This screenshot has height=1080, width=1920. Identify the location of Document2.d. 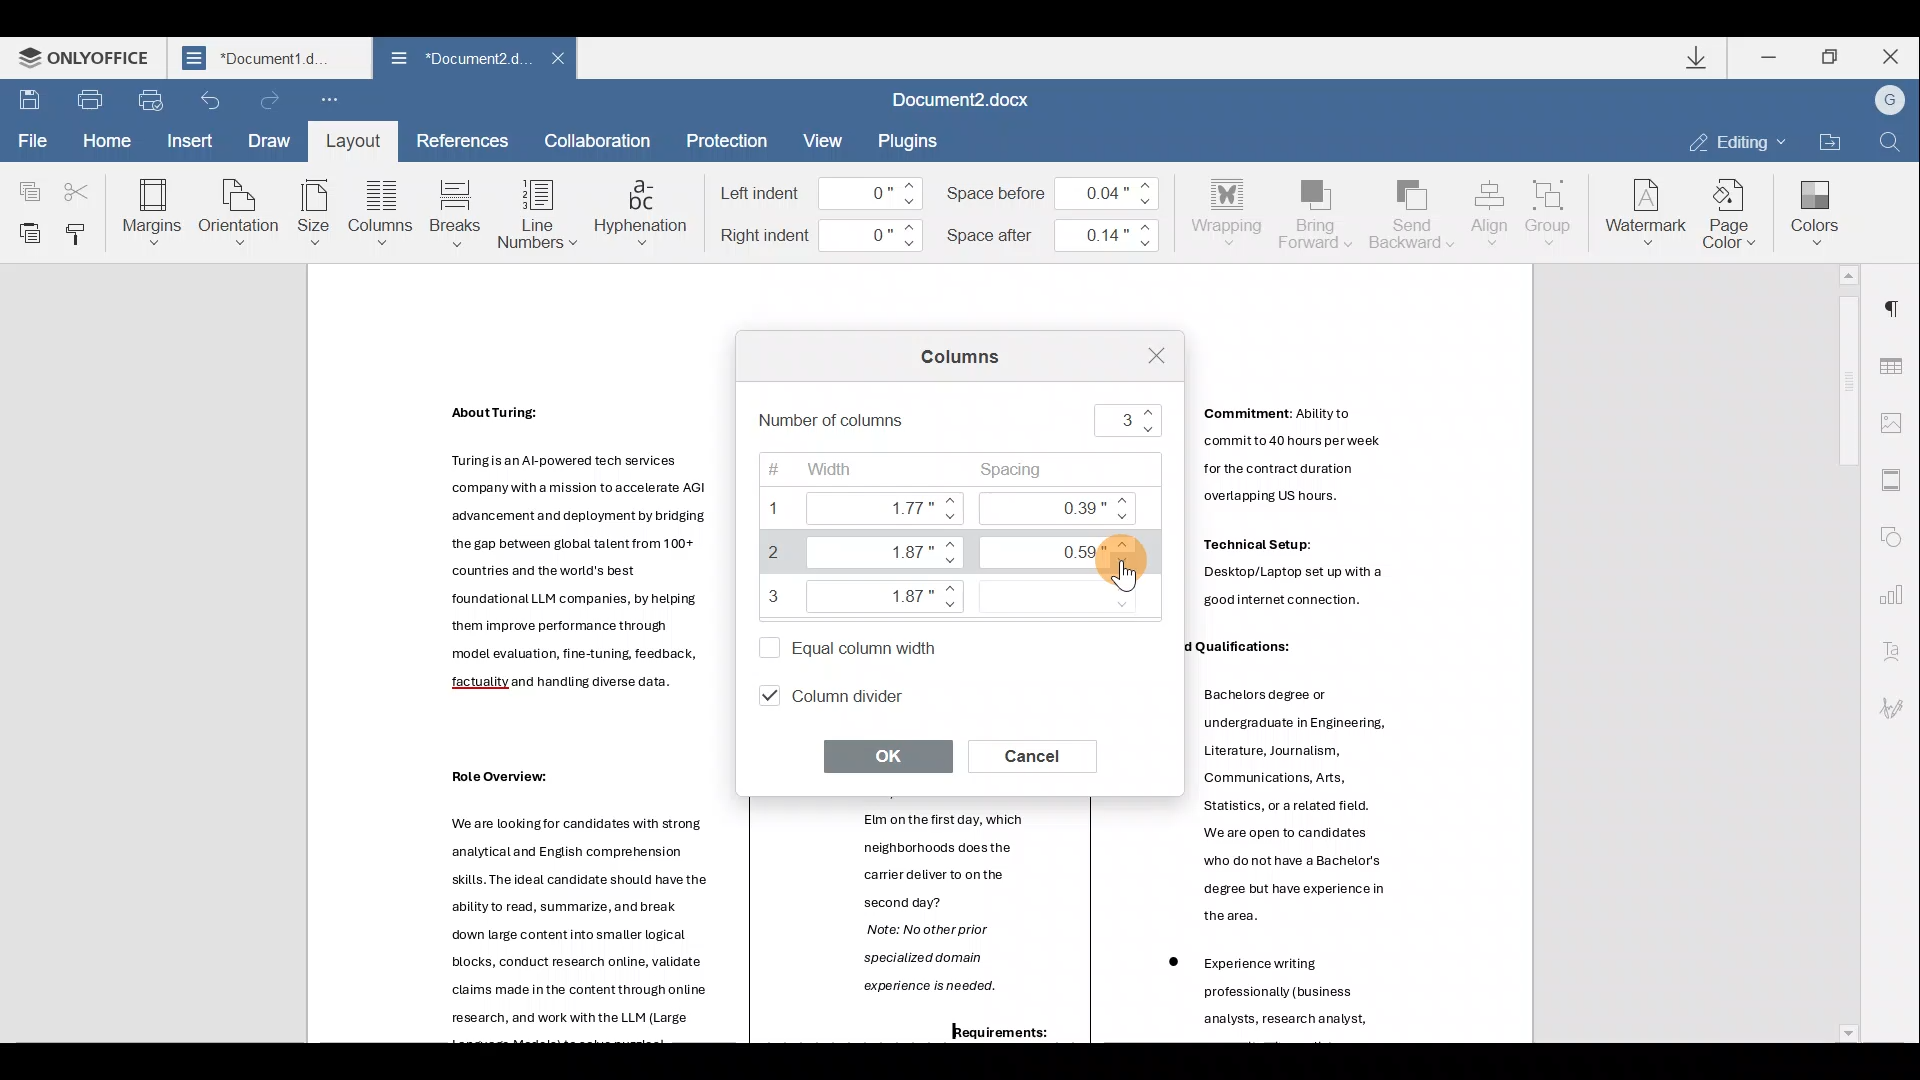
(269, 63).